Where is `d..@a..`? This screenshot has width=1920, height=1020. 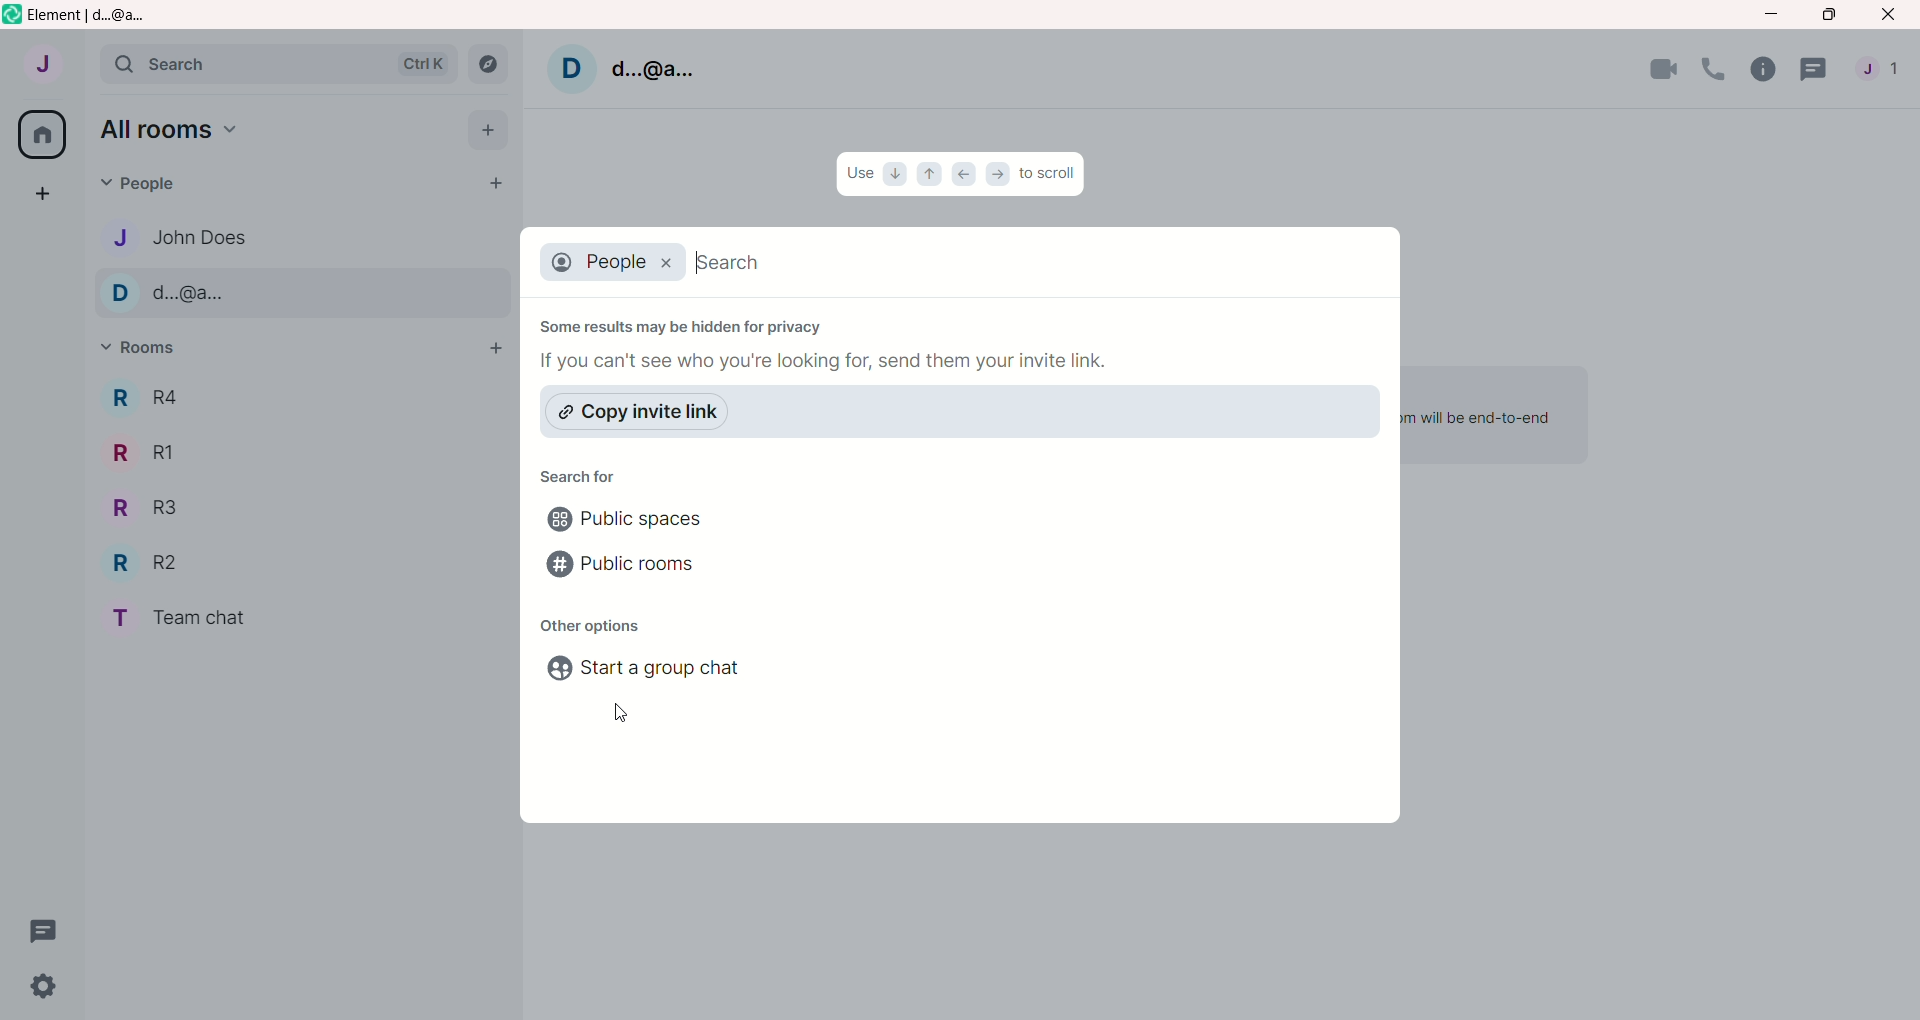
d..@a.. is located at coordinates (652, 66).